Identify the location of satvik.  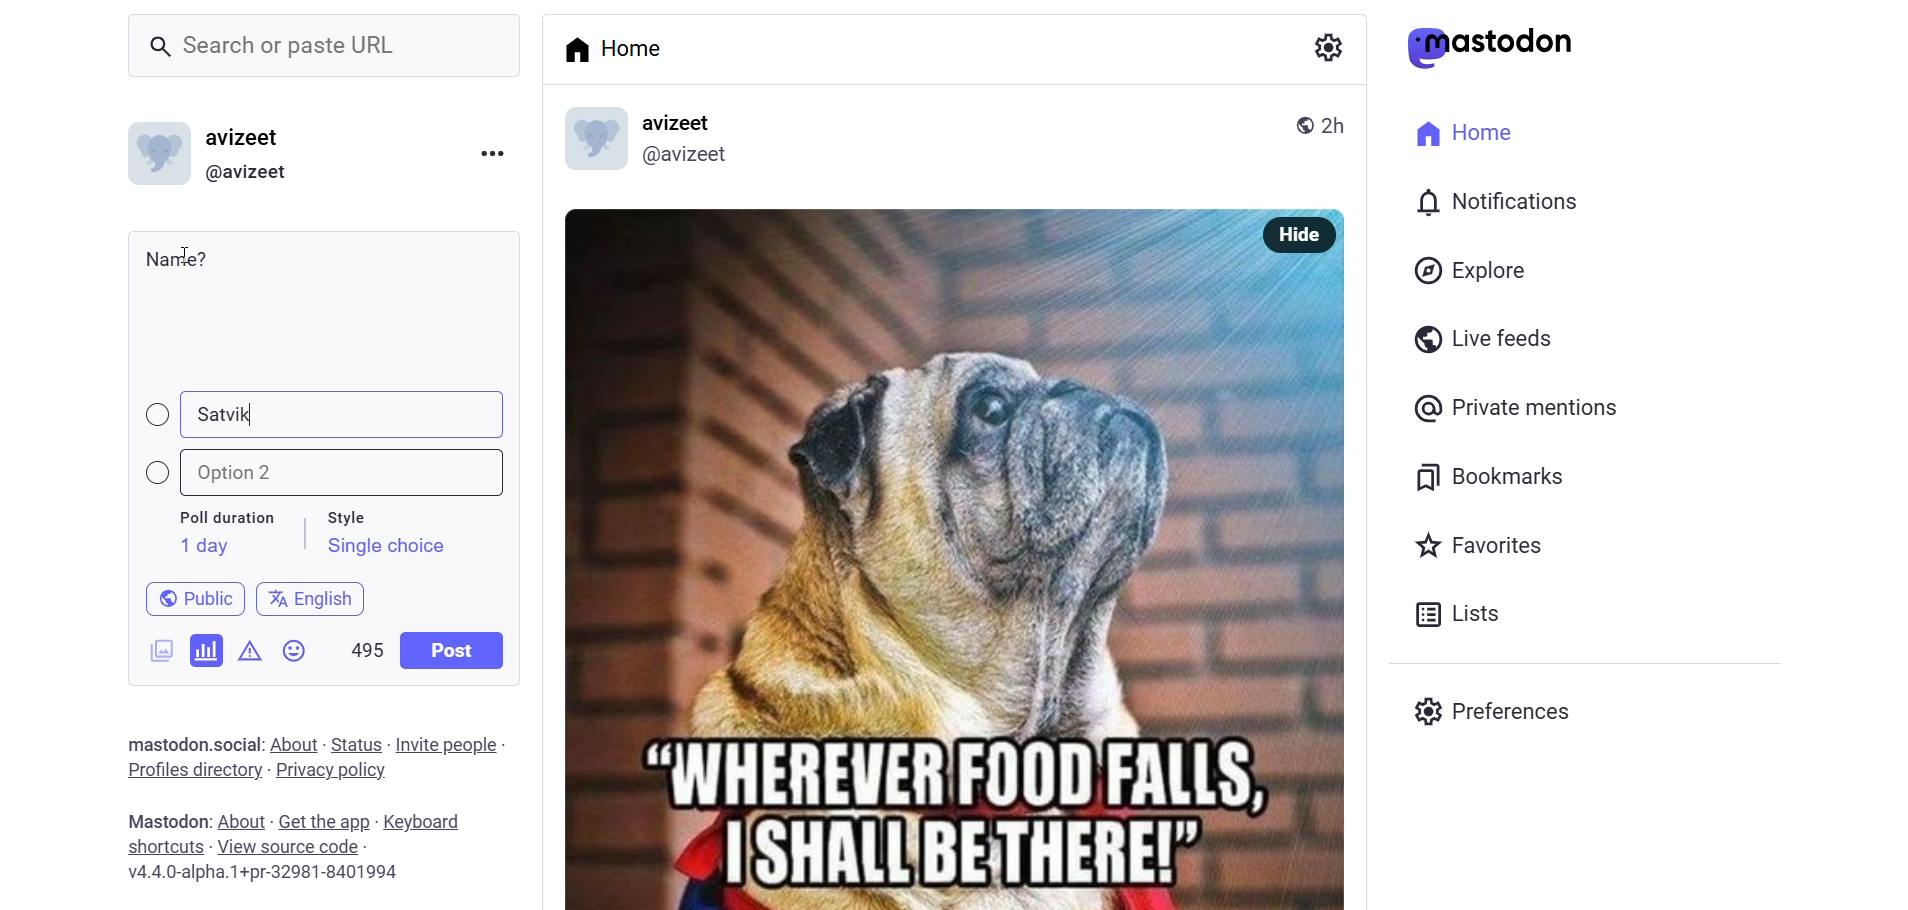
(226, 414).